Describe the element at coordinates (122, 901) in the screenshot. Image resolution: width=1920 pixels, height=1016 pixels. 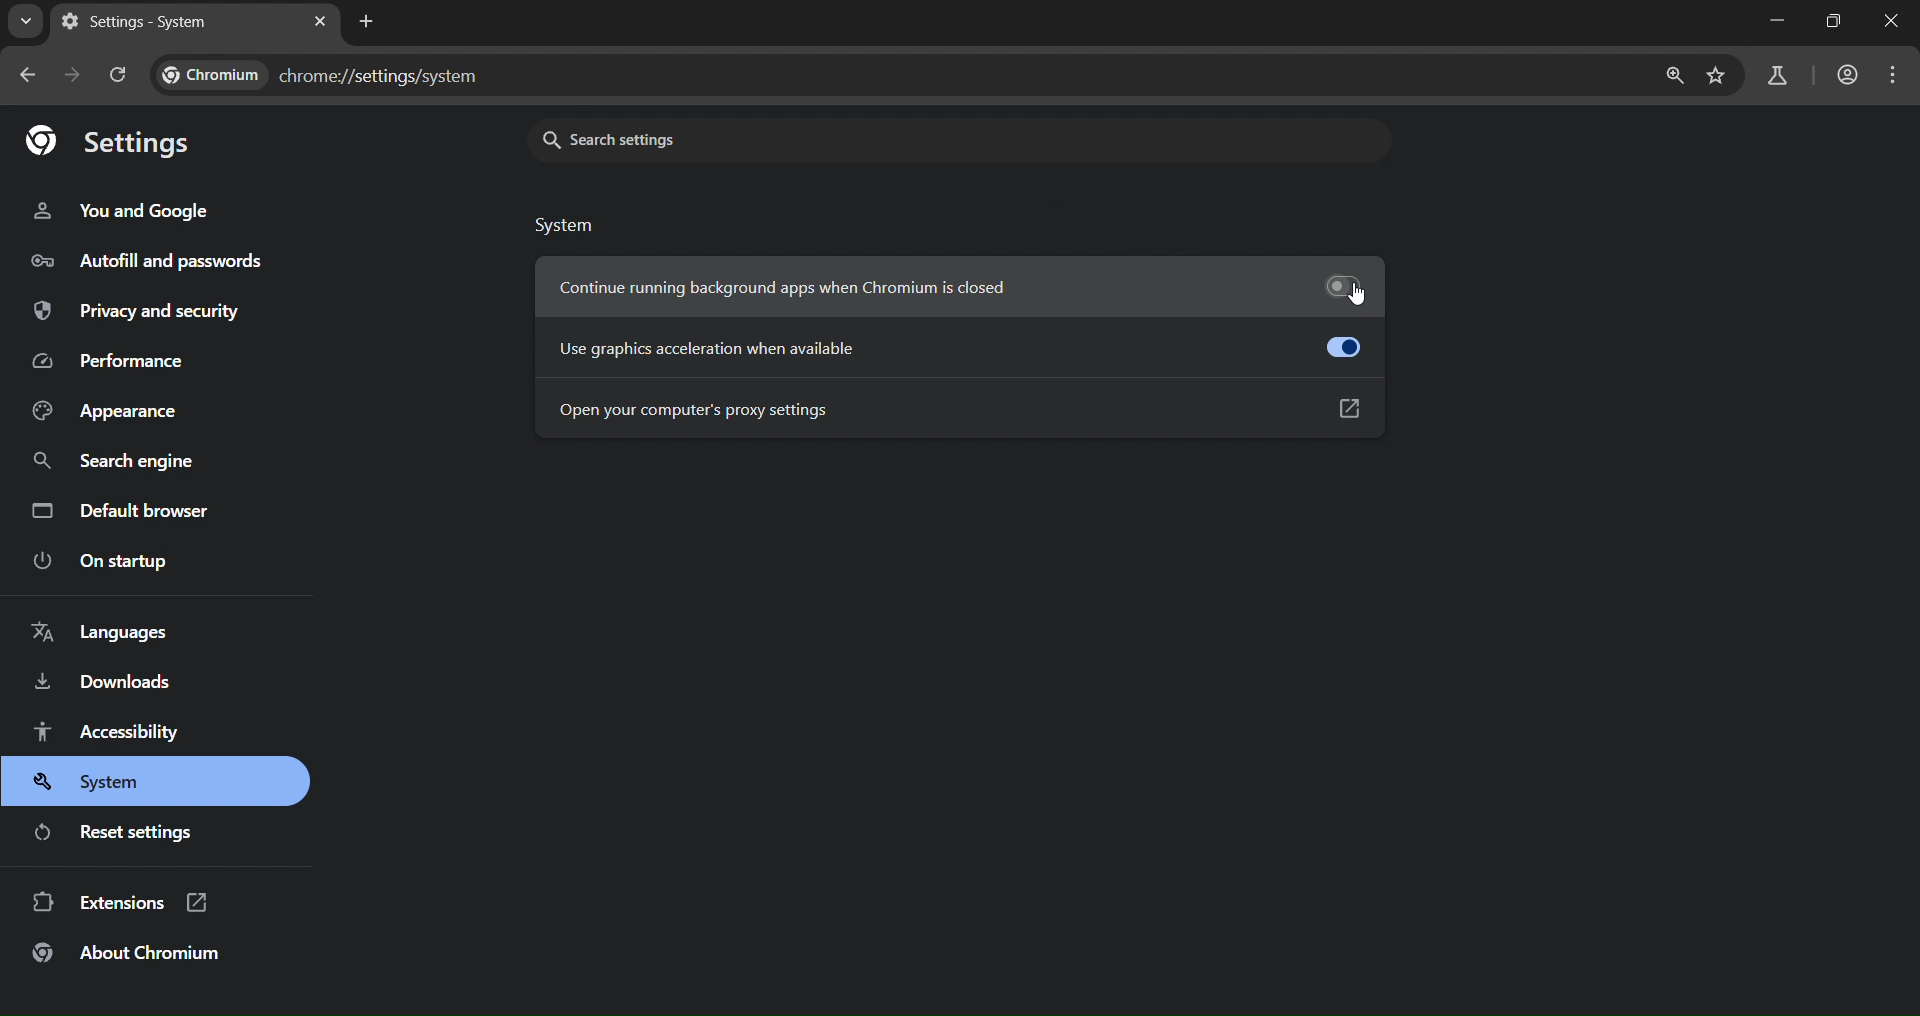
I see `extensions` at that location.